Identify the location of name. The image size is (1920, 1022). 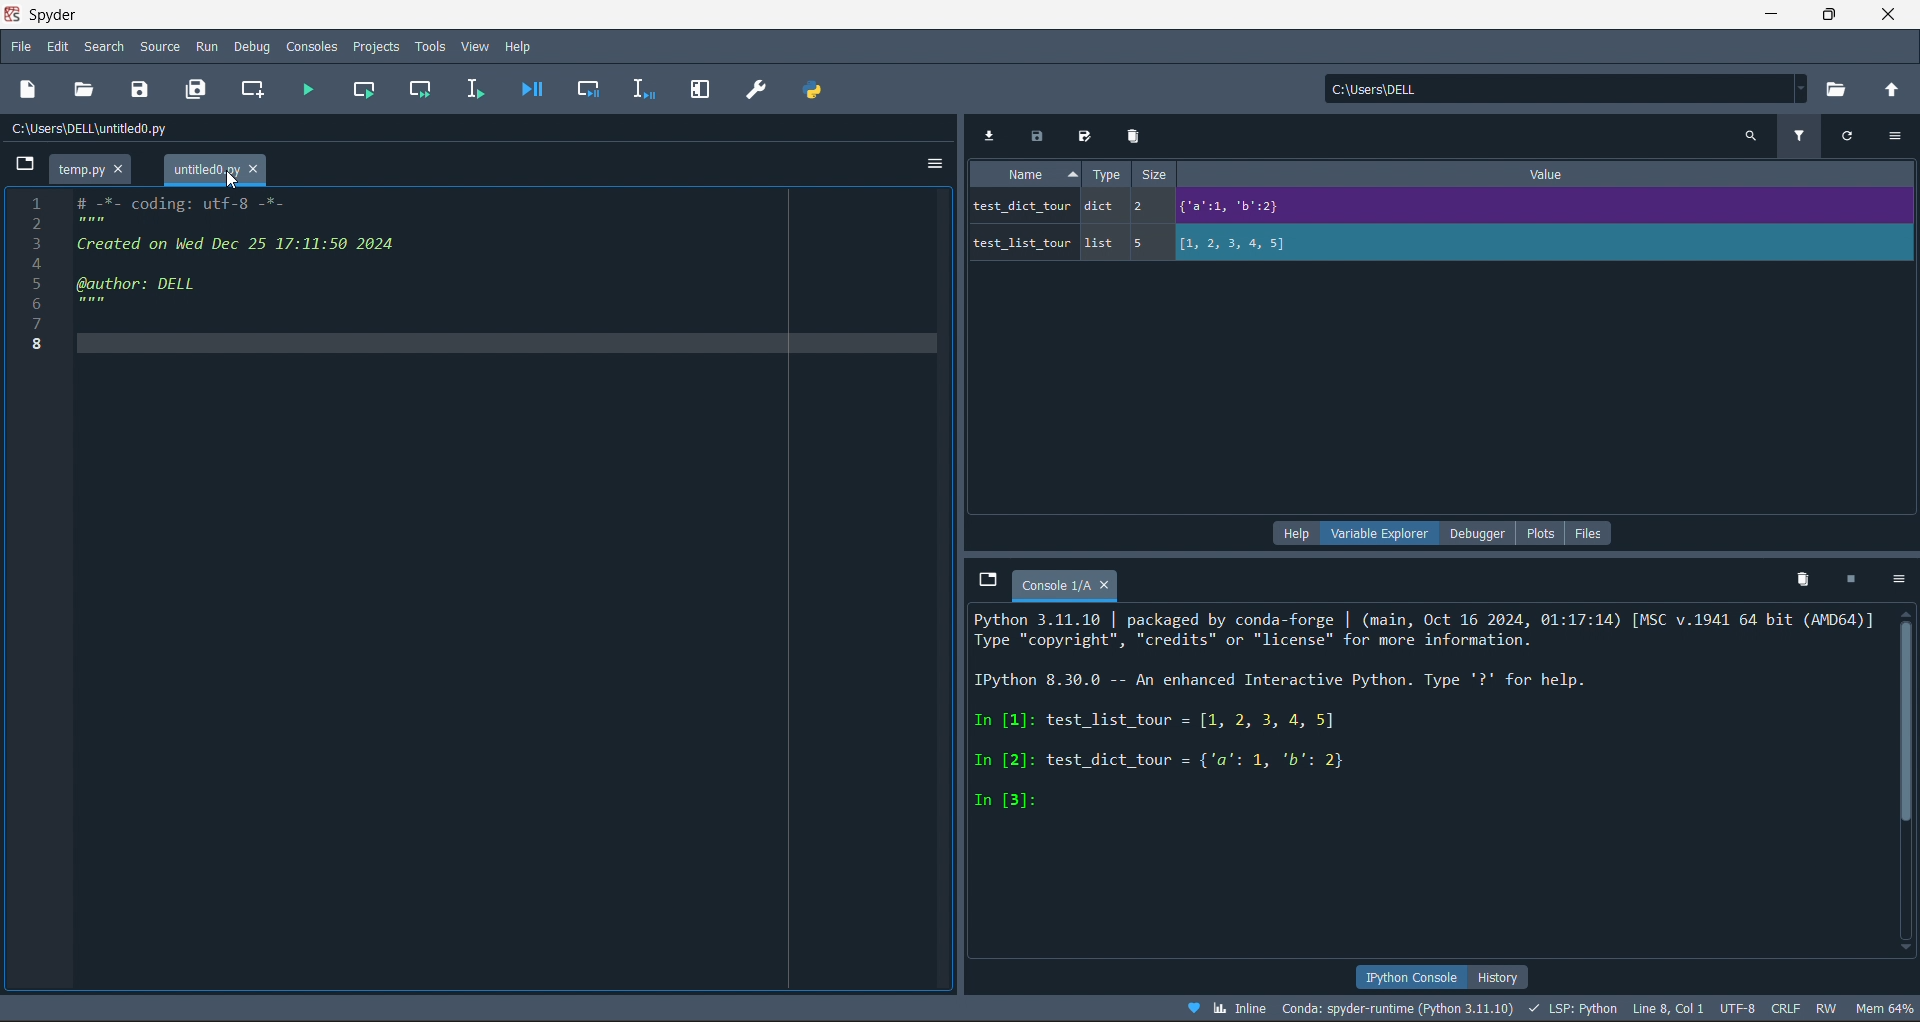
(1025, 174).